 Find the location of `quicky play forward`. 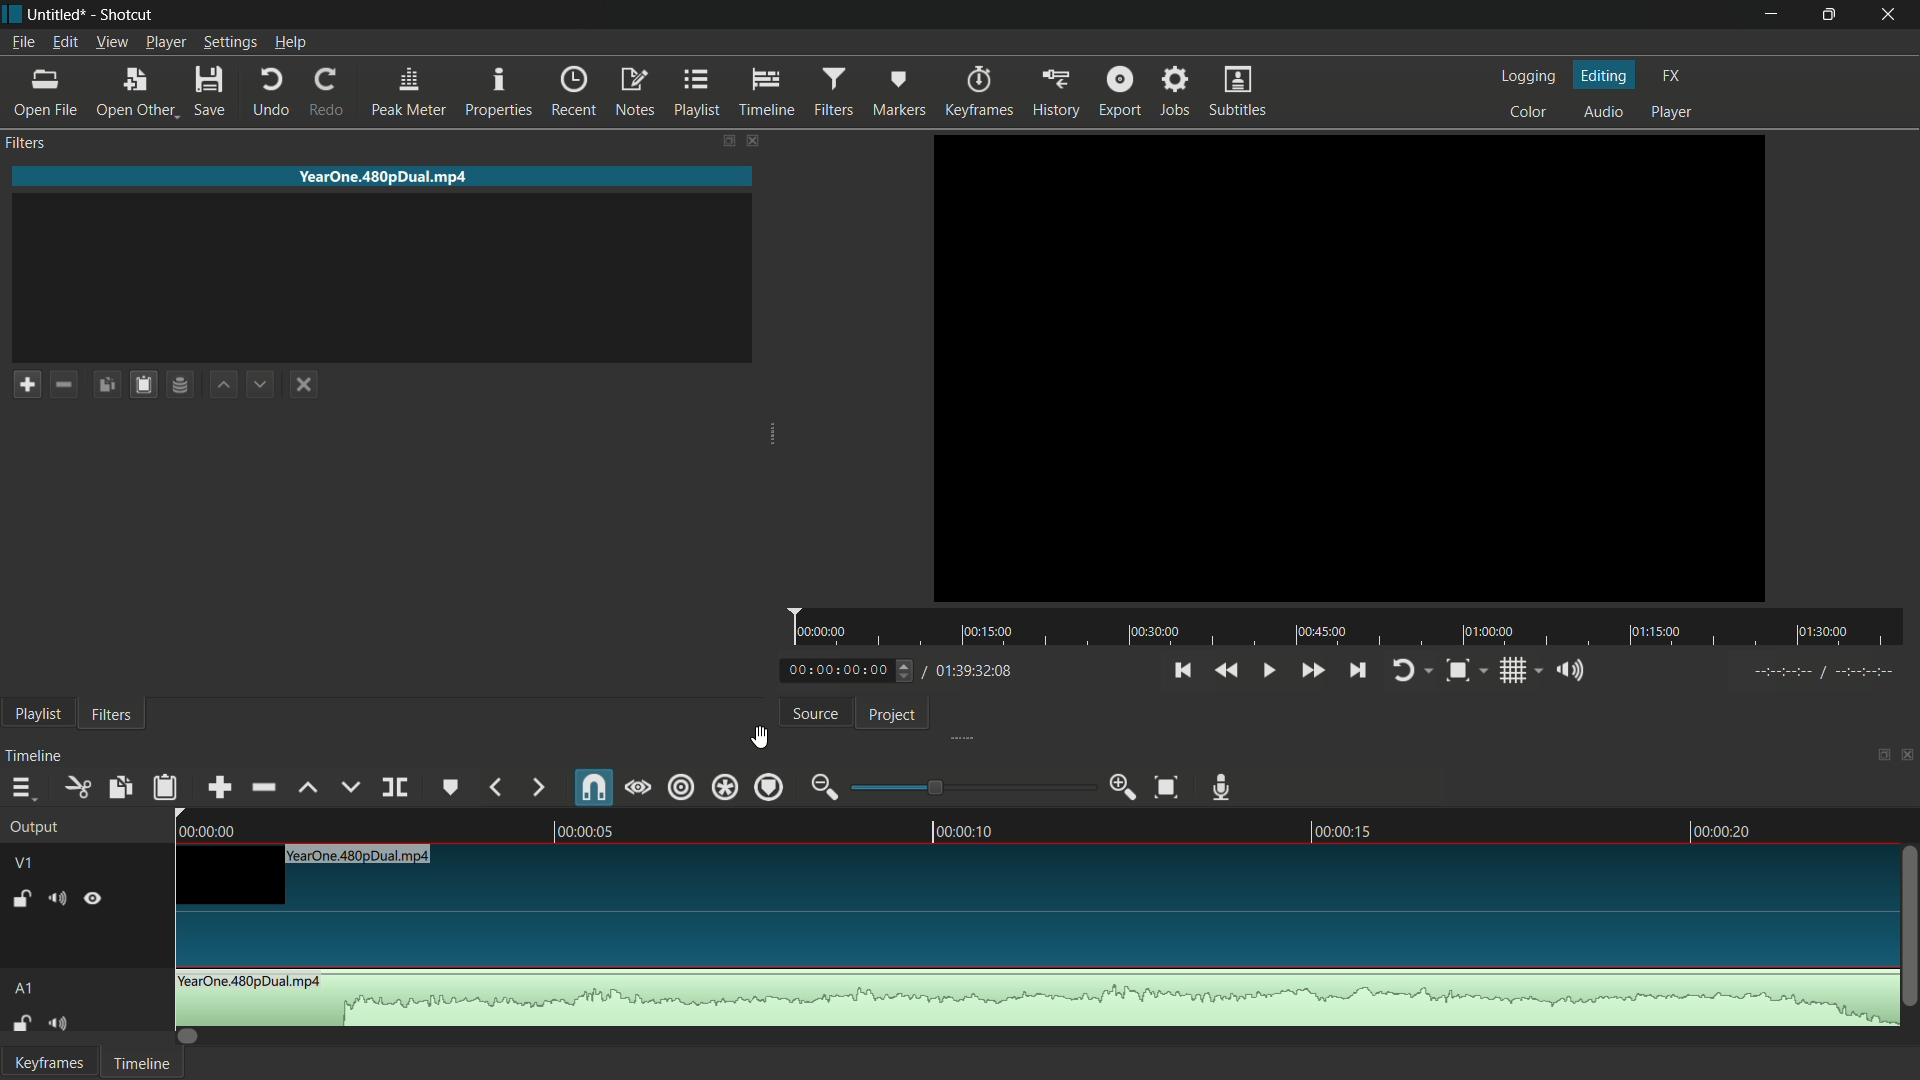

quicky play forward is located at coordinates (1311, 671).